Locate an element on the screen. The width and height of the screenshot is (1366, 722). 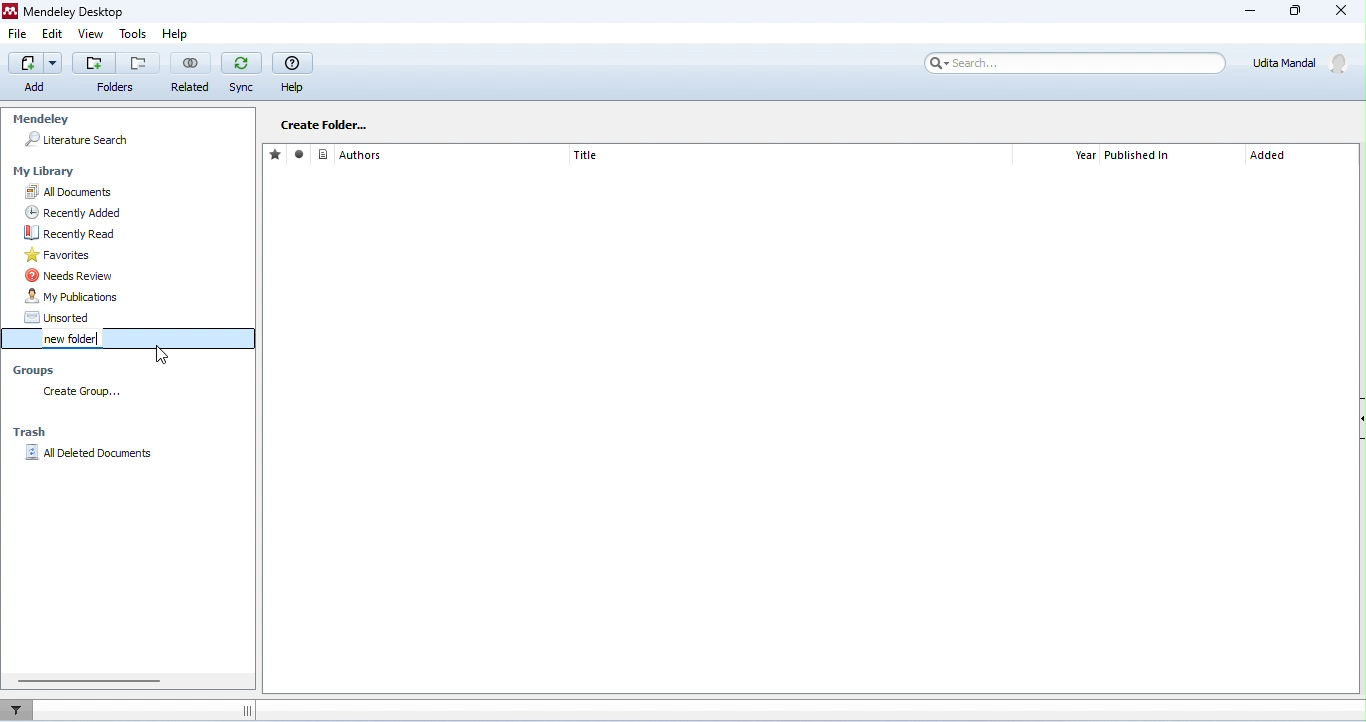
published in is located at coordinates (1140, 156).